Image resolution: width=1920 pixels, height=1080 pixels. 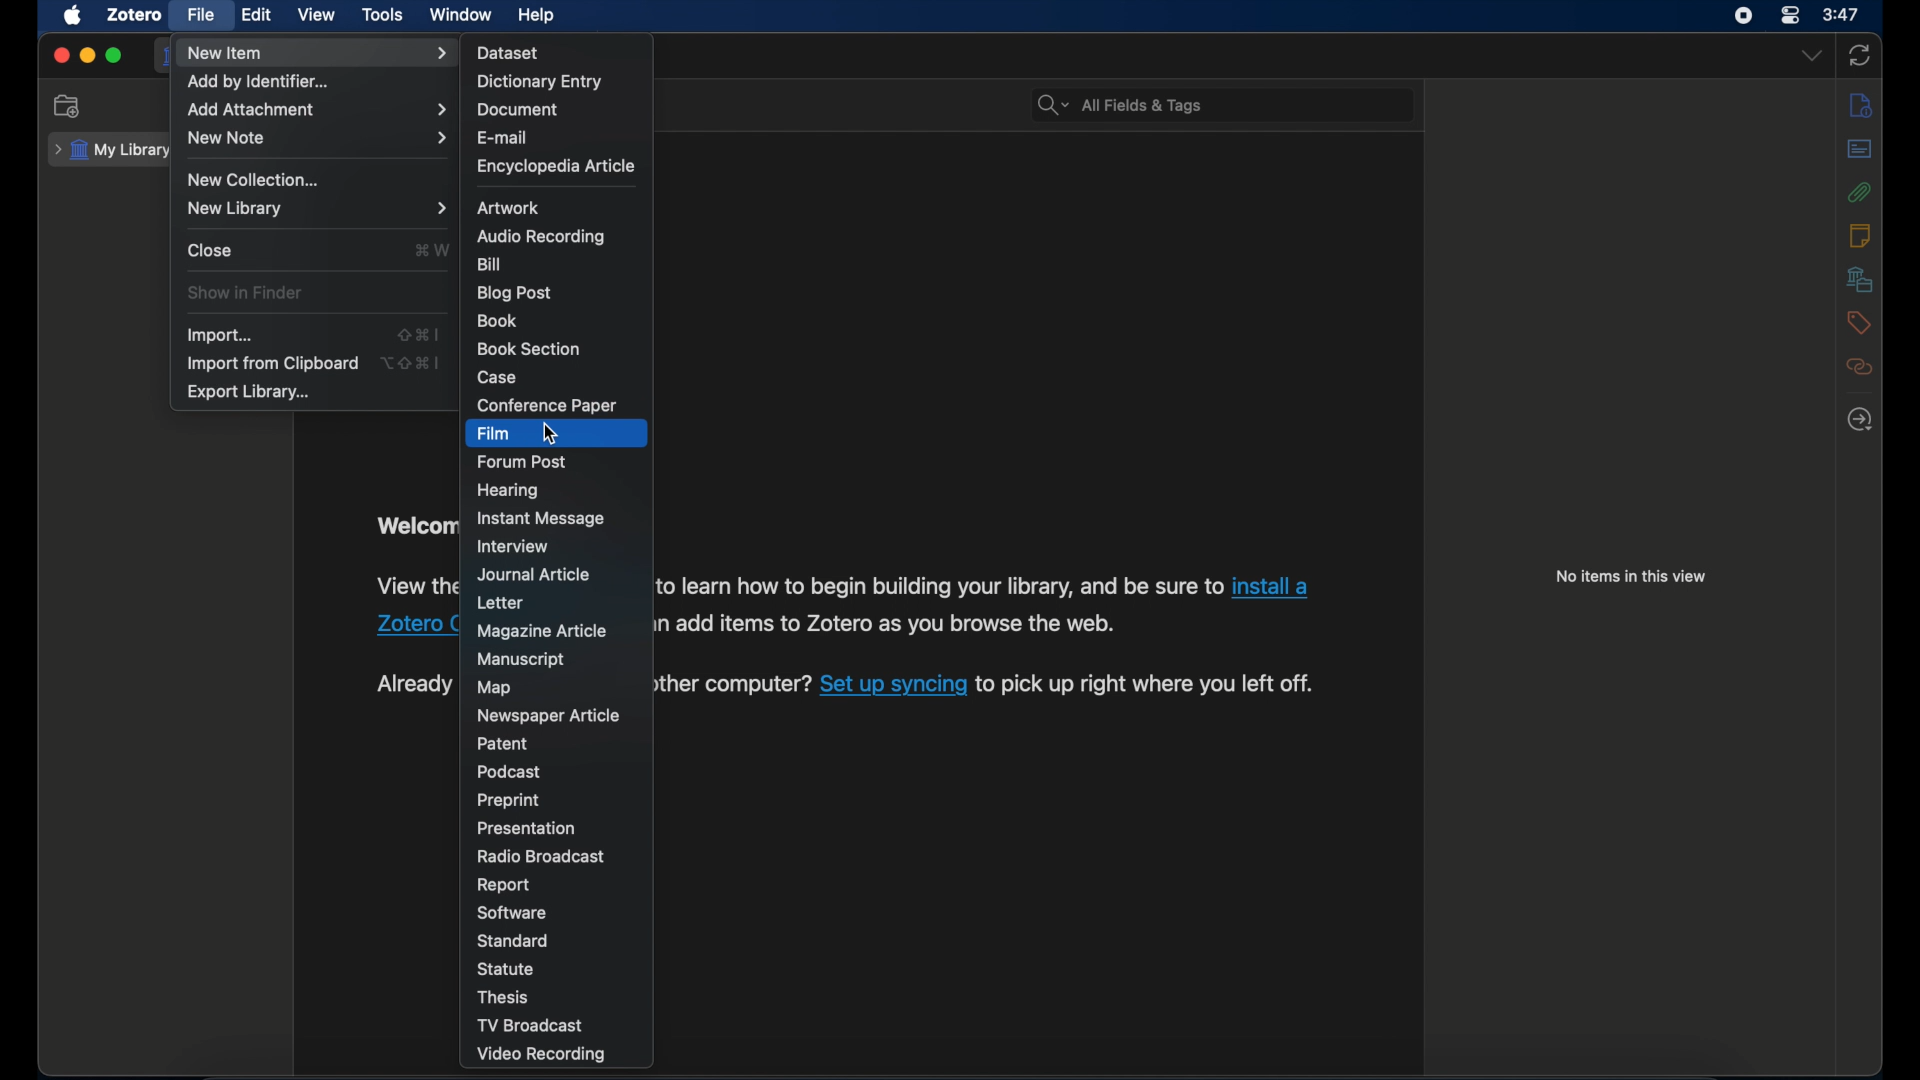 What do you see at coordinates (211, 251) in the screenshot?
I see `close` at bounding box center [211, 251].